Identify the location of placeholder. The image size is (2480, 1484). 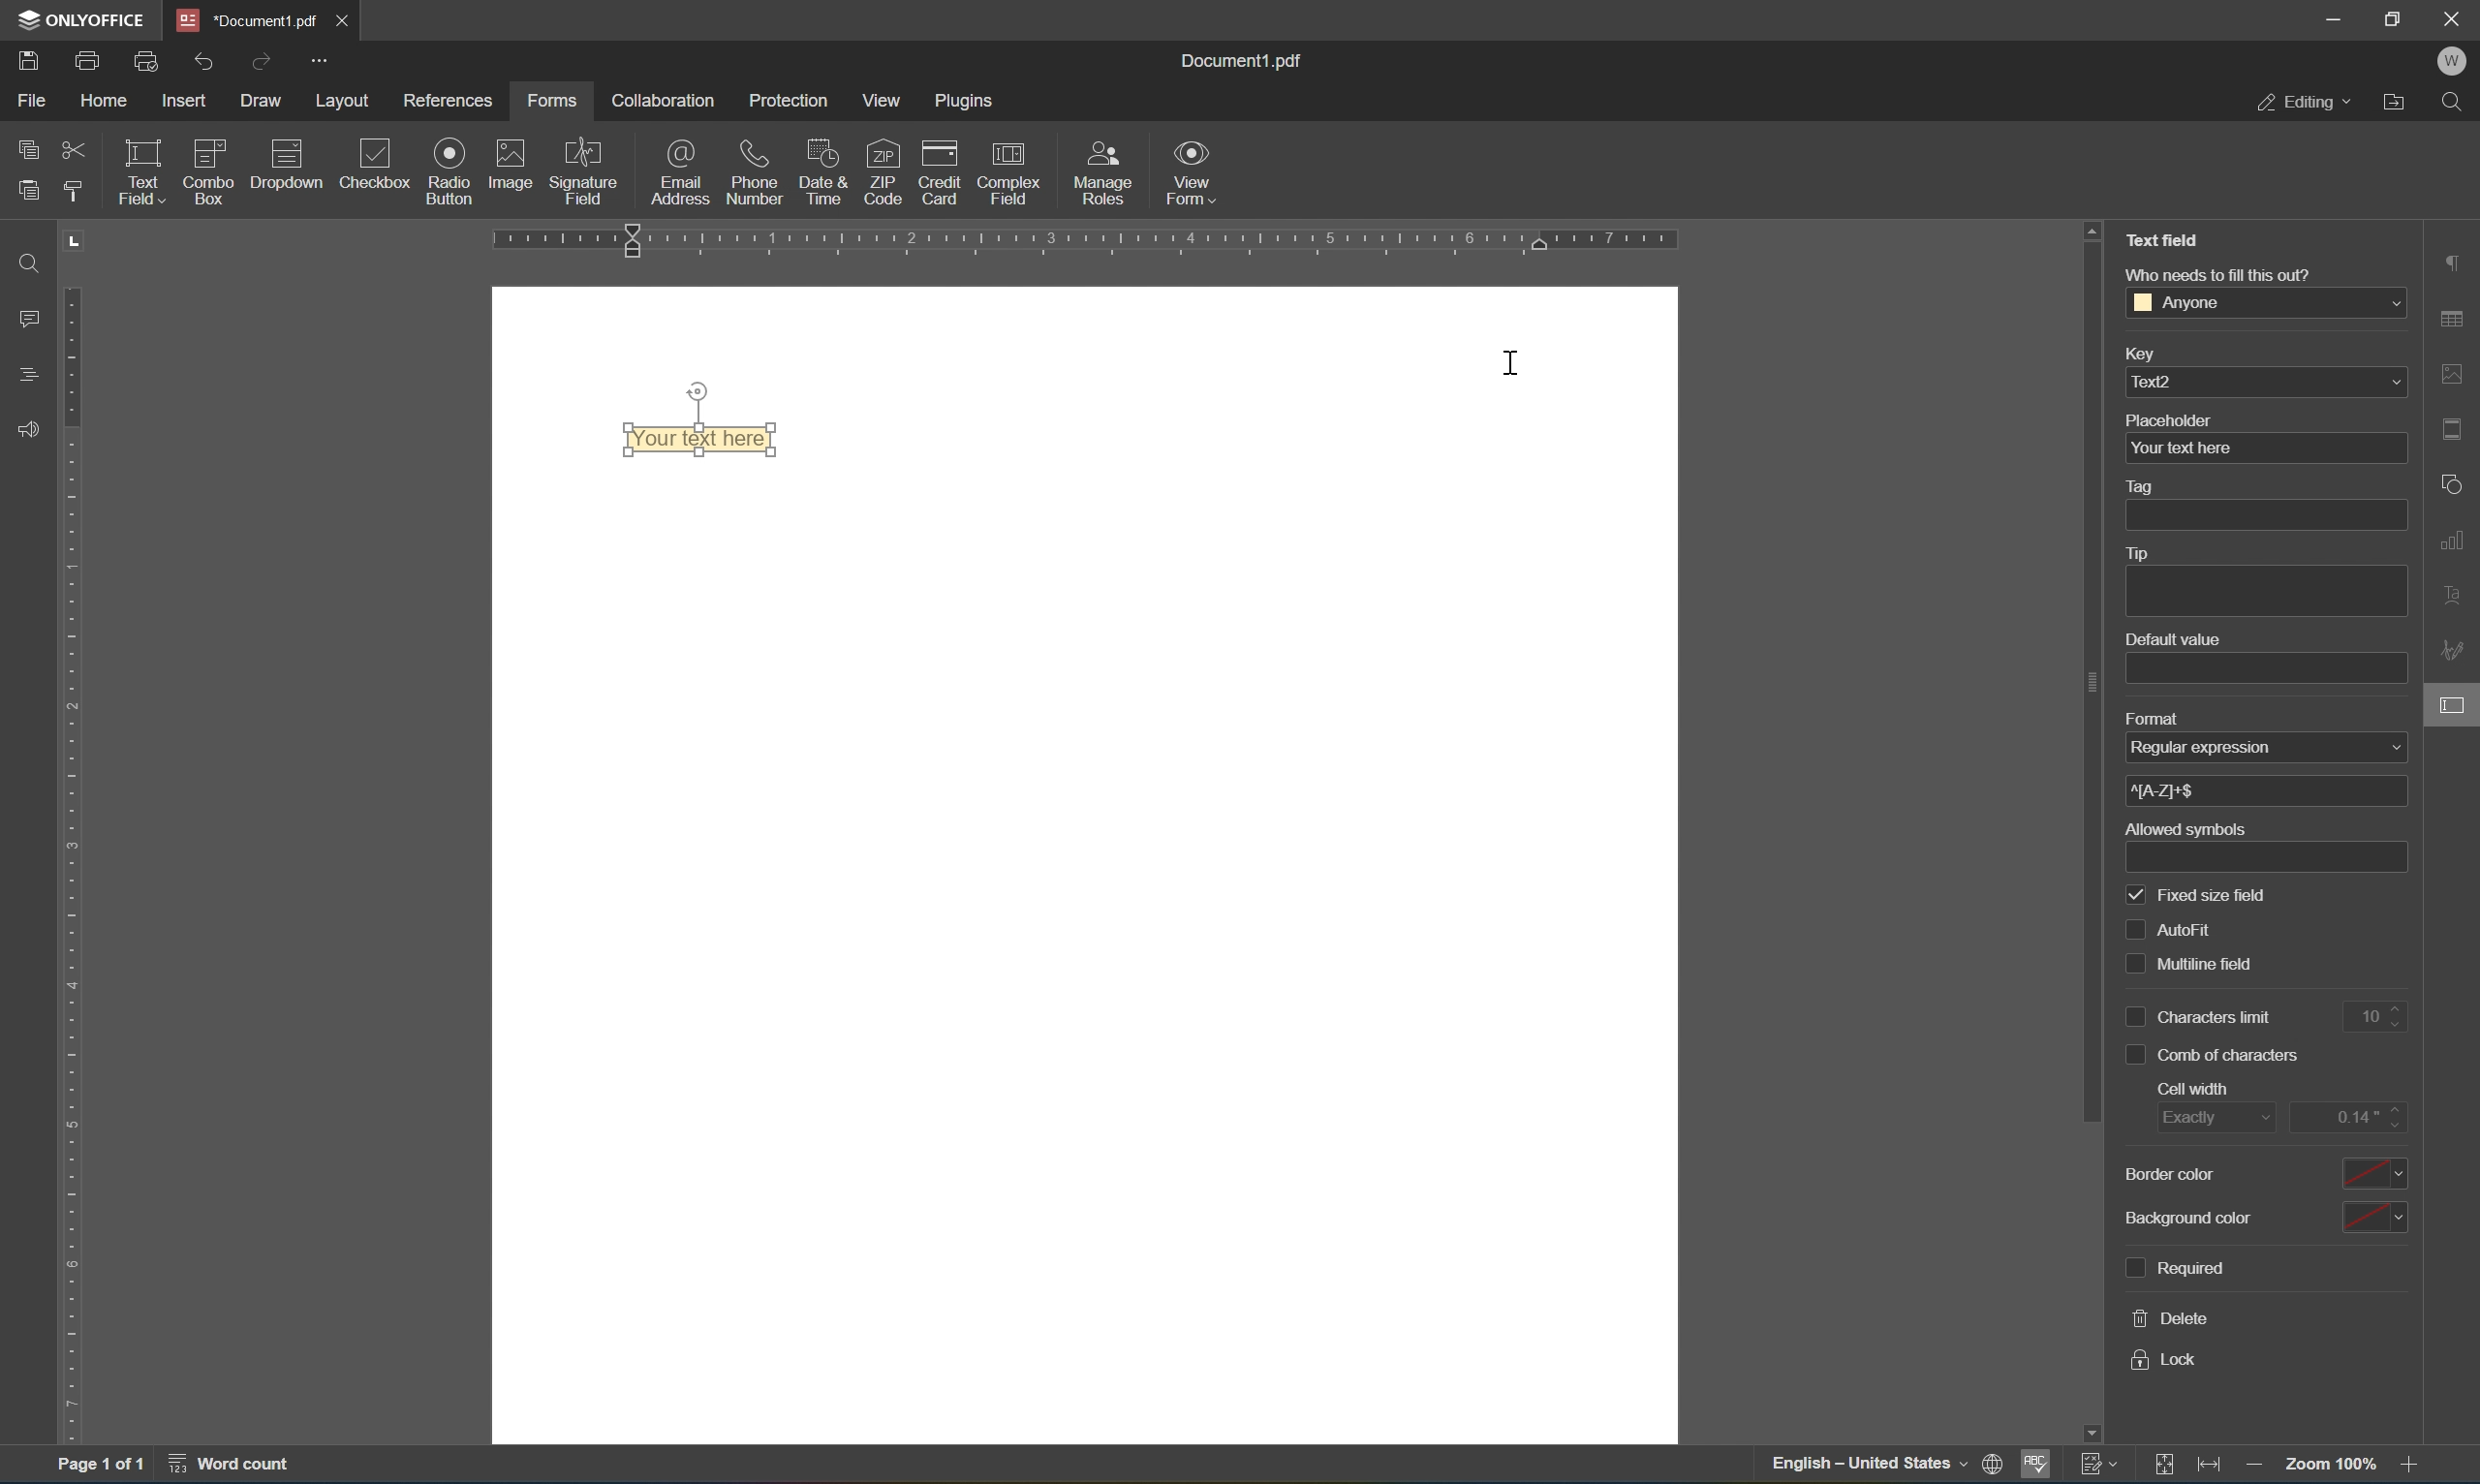
(2168, 419).